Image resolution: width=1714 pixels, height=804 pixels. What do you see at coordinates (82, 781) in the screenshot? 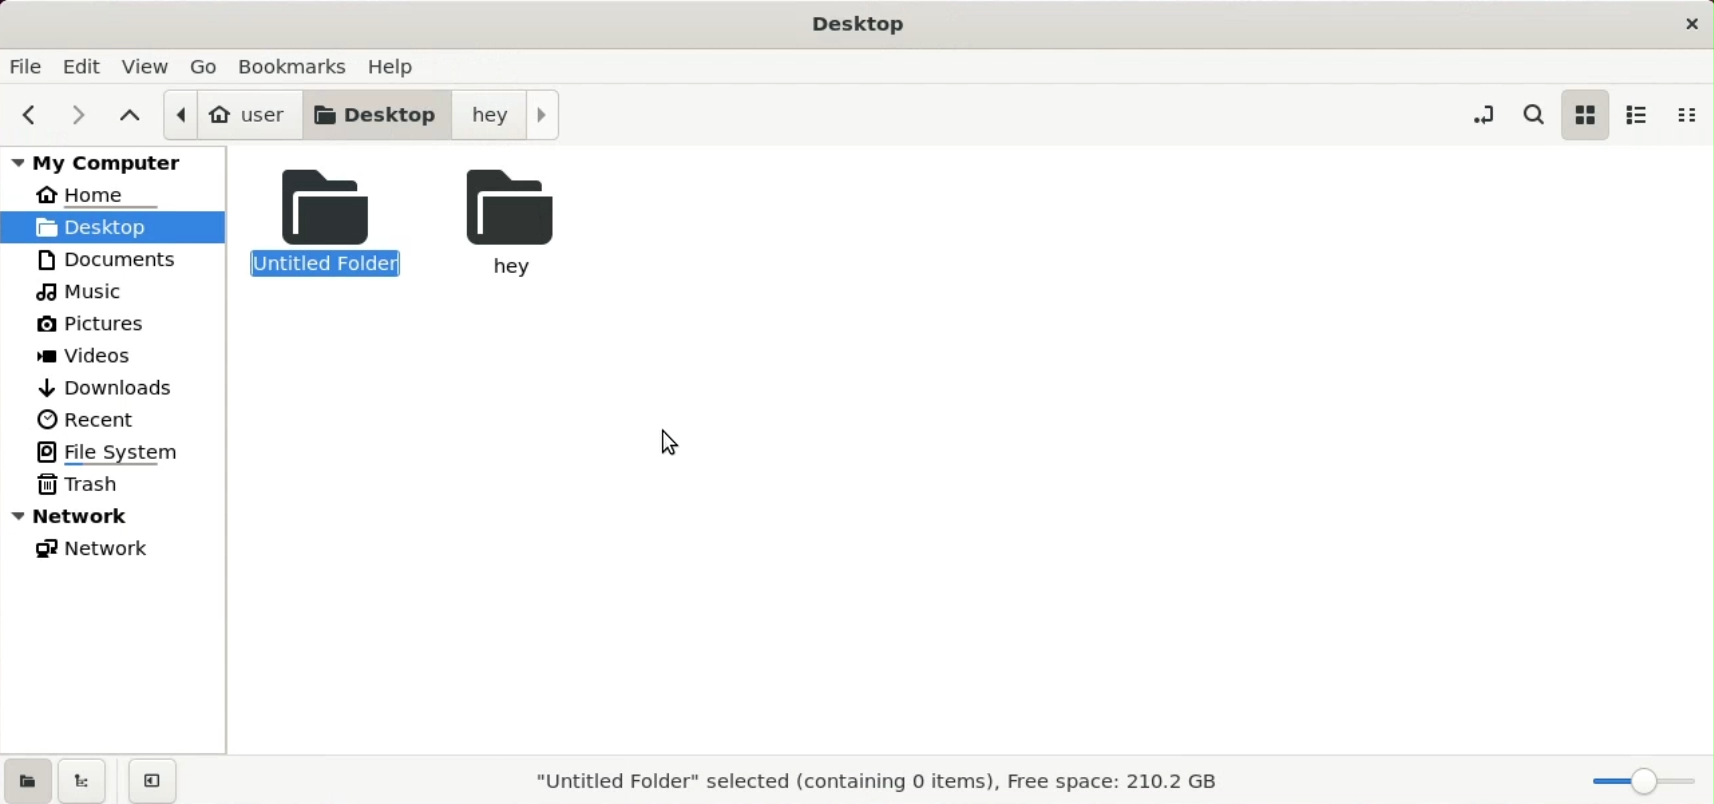
I see `show treeview` at bounding box center [82, 781].